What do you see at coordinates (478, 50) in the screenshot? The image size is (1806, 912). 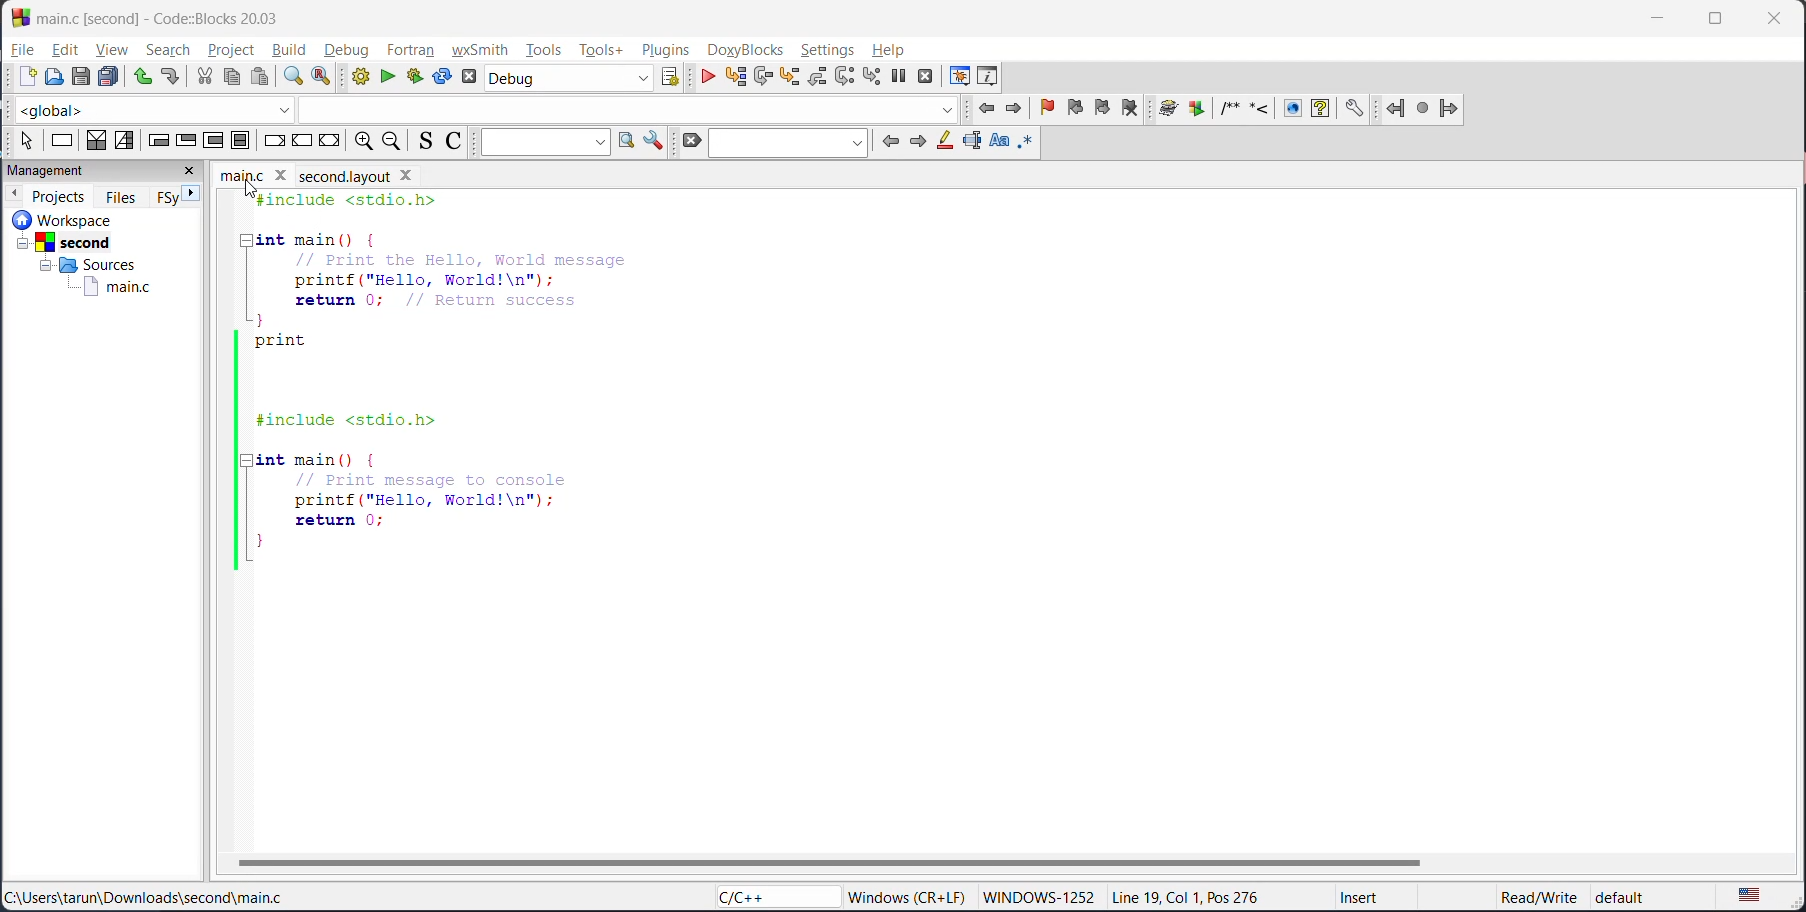 I see `wxsmith` at bounding box center [478, 50].